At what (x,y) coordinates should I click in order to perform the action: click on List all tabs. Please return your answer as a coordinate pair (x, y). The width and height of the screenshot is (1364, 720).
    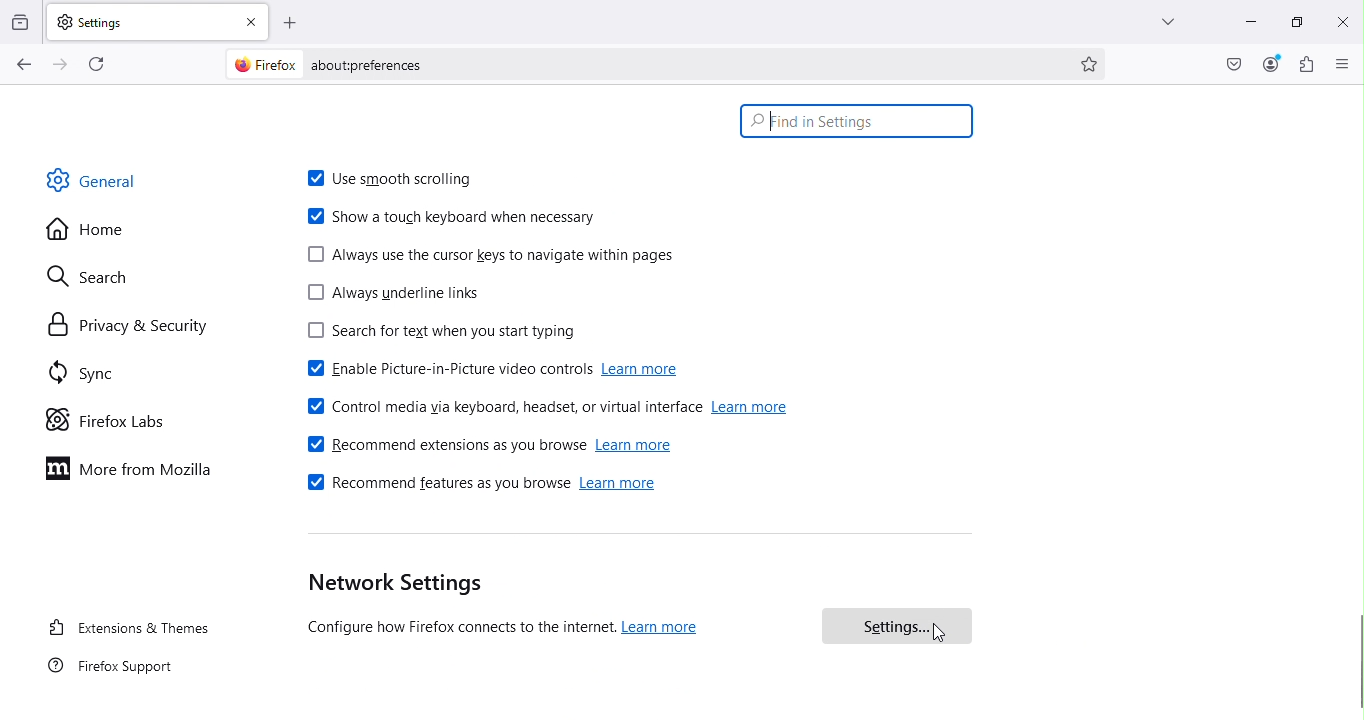
    Looking at the image, I should click on (1162, 21).